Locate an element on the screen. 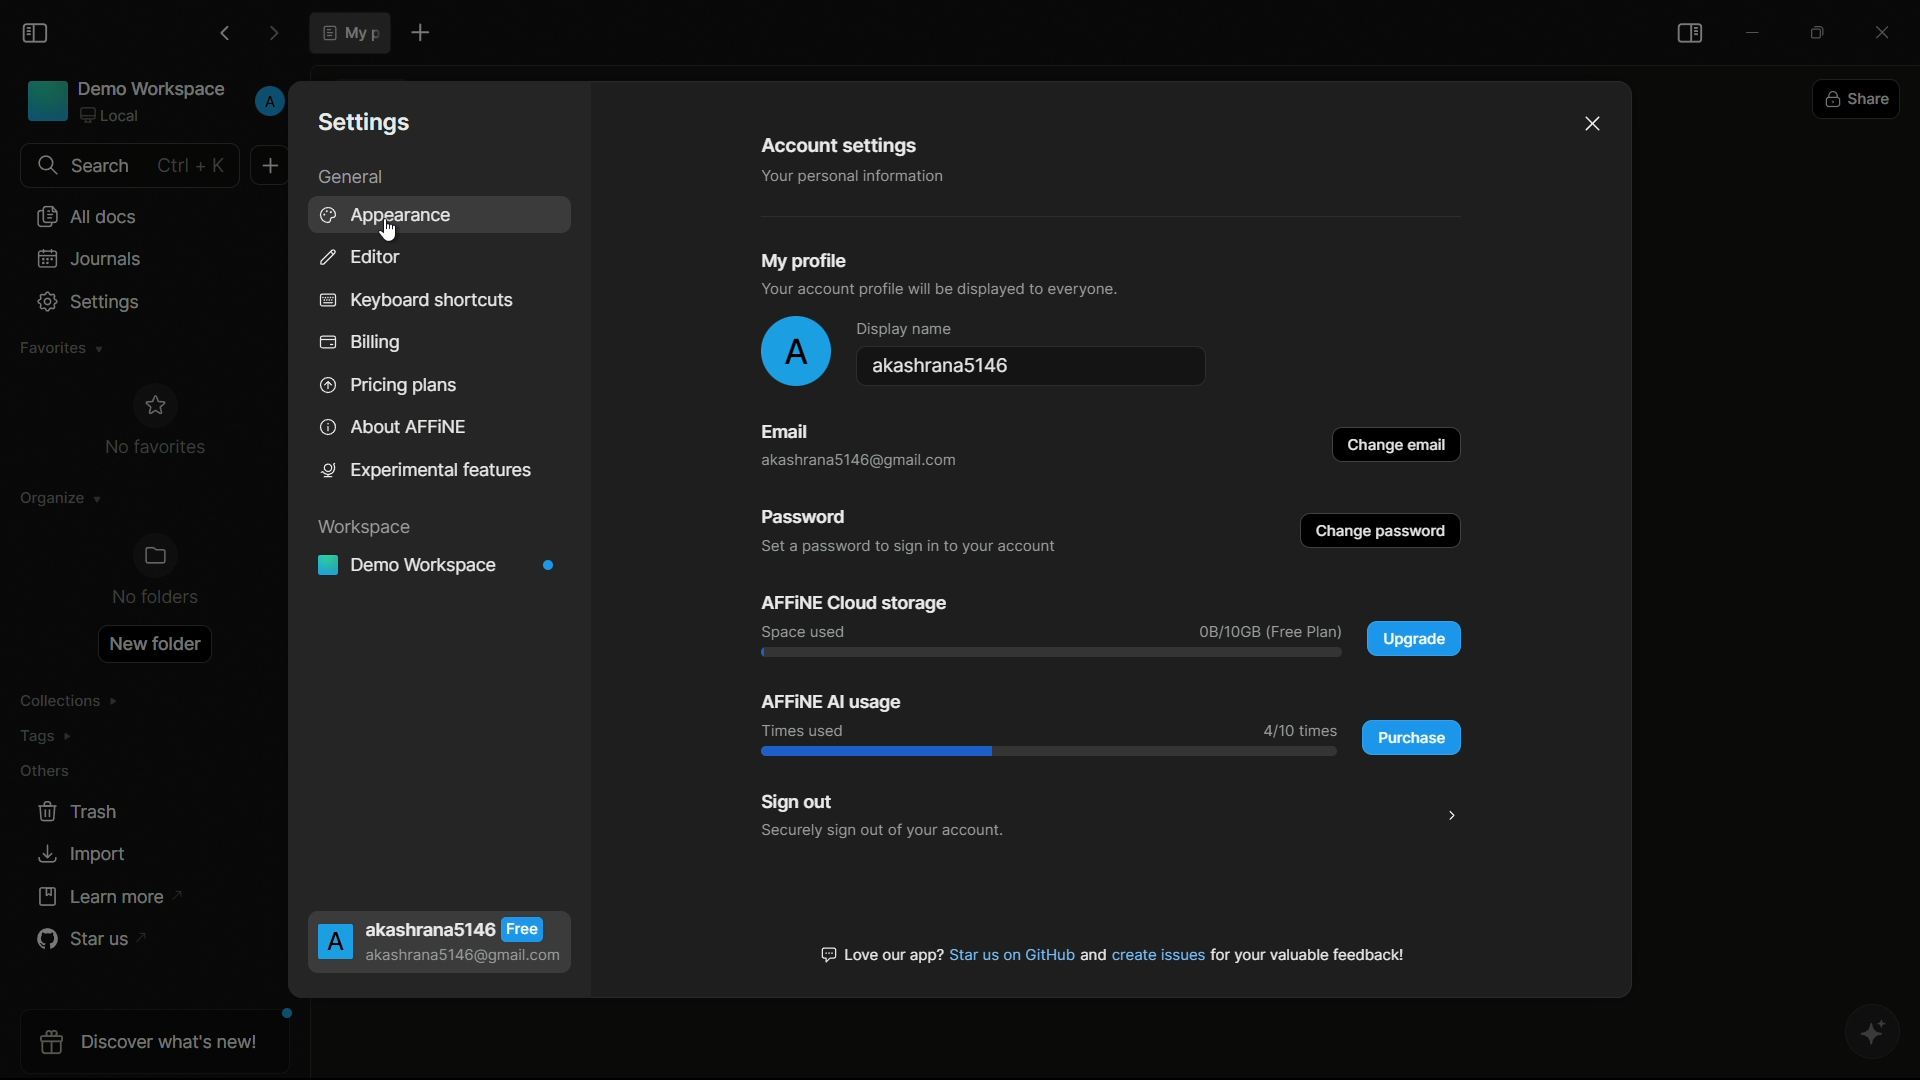 The width and height of the screenshot is (1920, 1080). no favorites is located at coordinates (155, 424).